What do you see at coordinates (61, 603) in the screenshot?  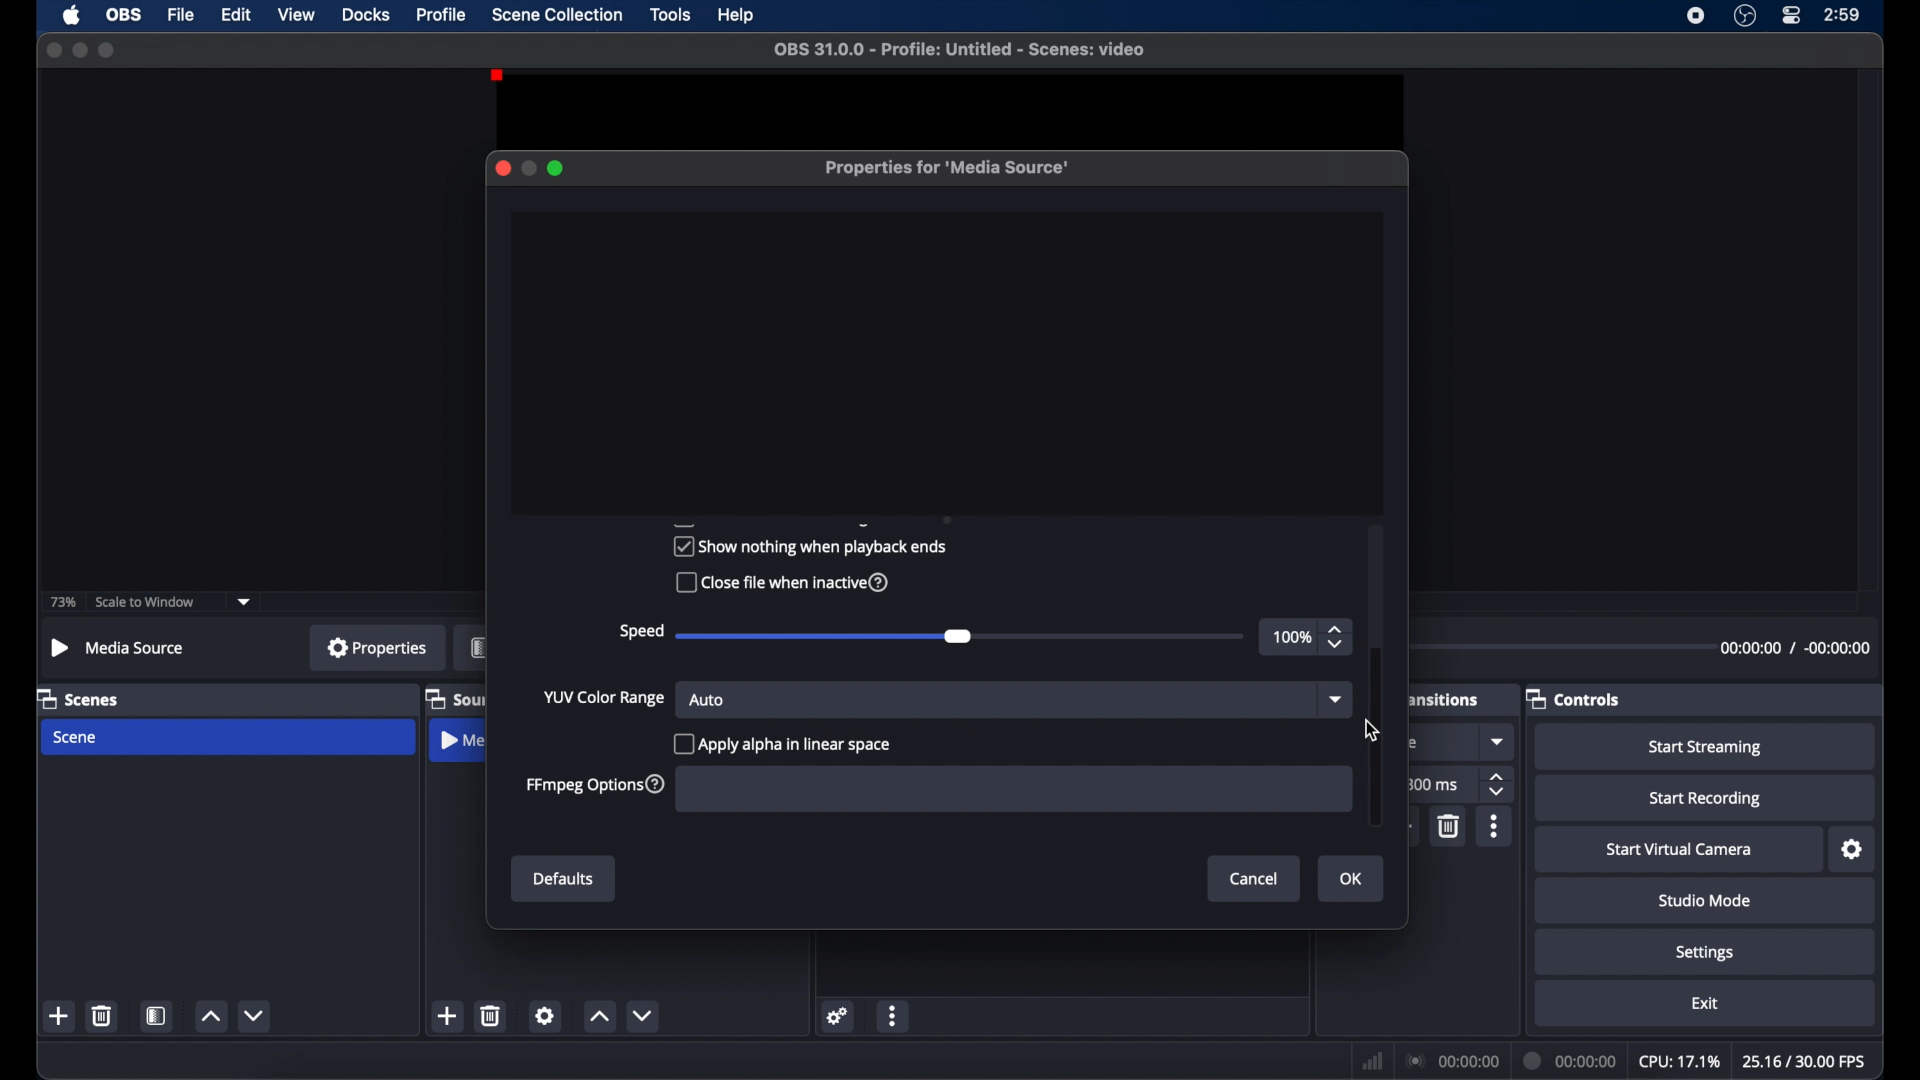 I see `73%` at bounding box center [61, 603].